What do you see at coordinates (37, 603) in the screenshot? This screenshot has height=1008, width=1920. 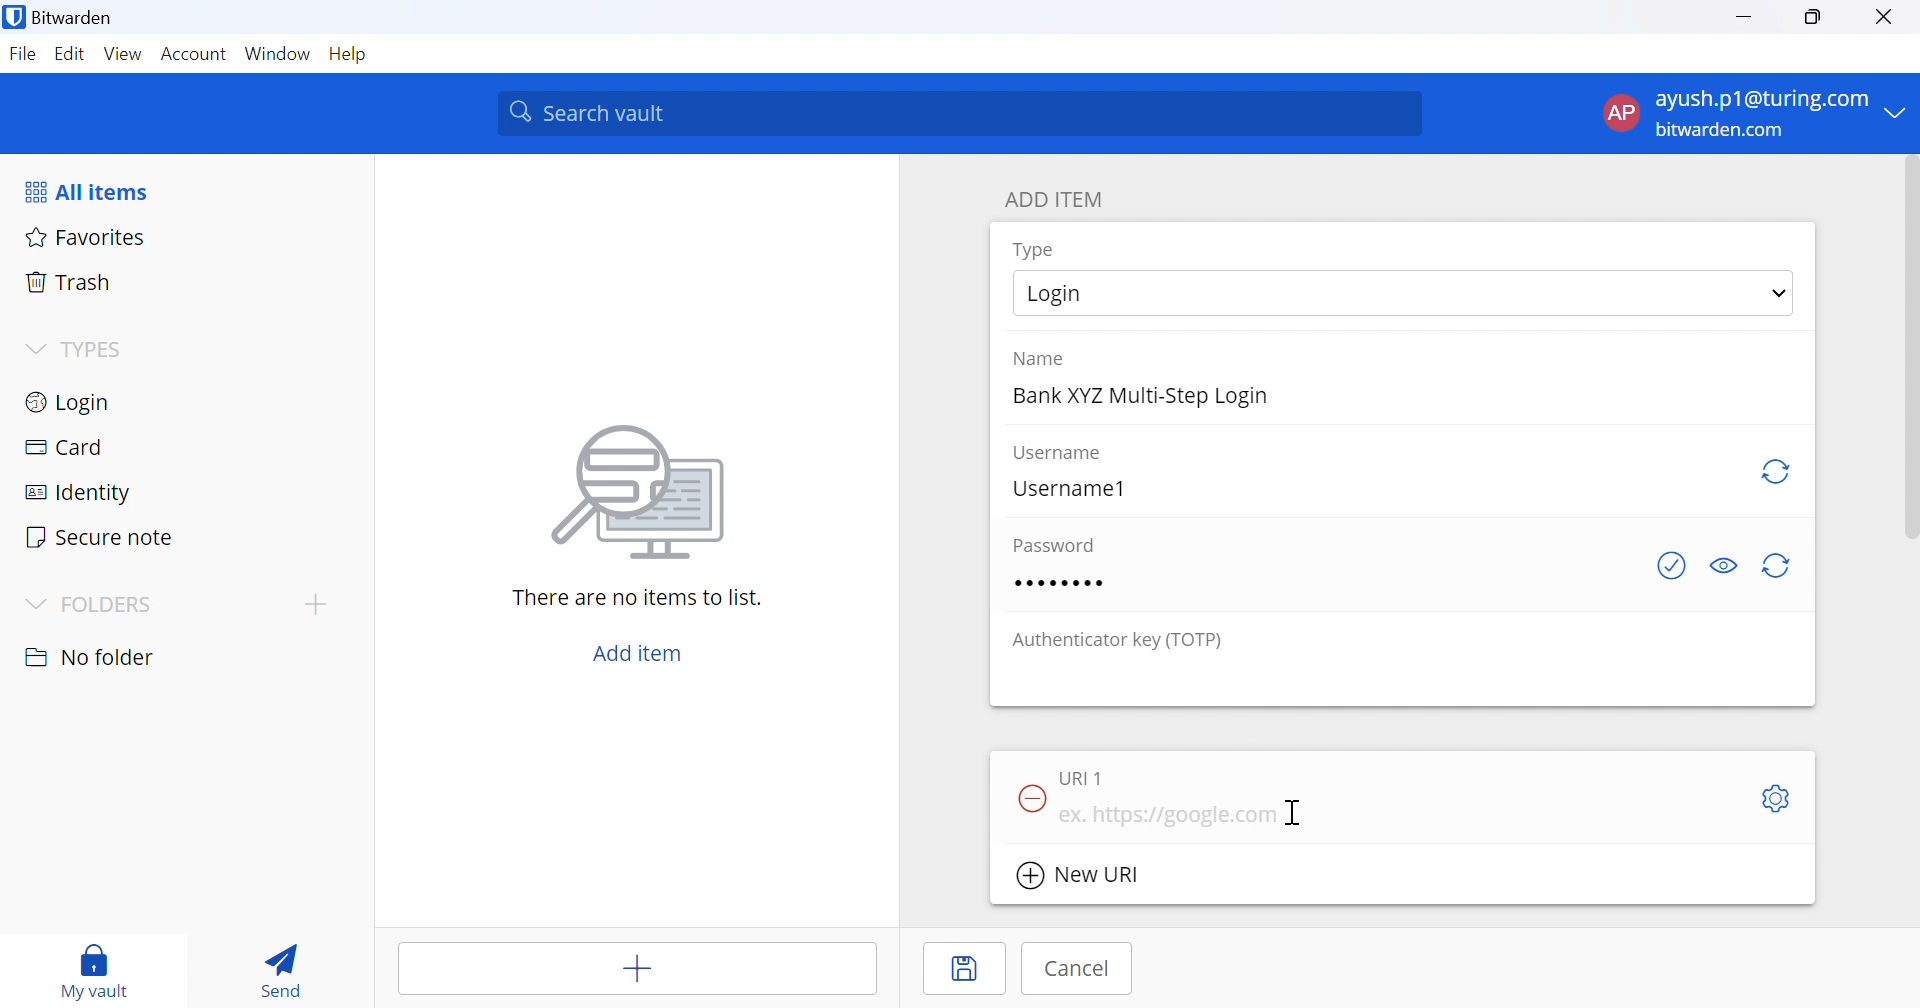 I see `Drop Down` at bounding box center [37, 603].